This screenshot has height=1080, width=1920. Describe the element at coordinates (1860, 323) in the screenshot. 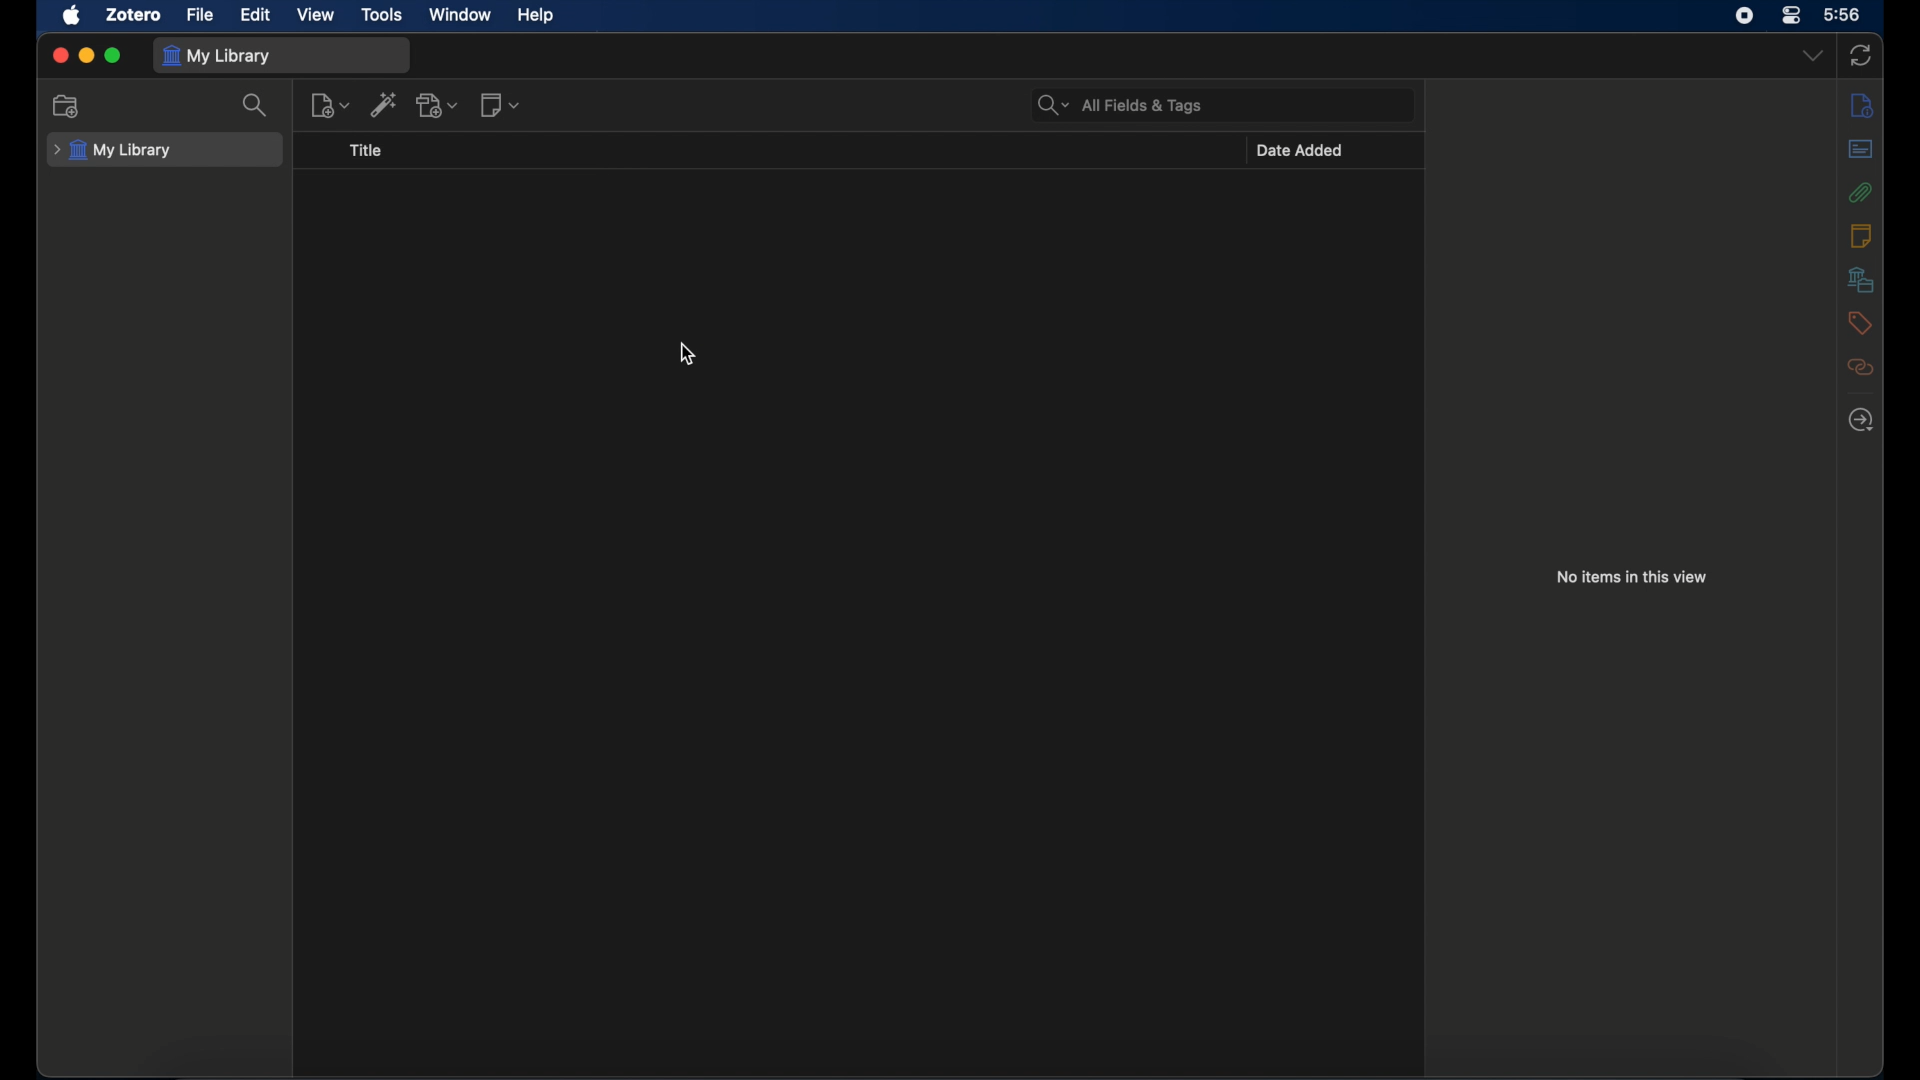

I see `tags` at that location.